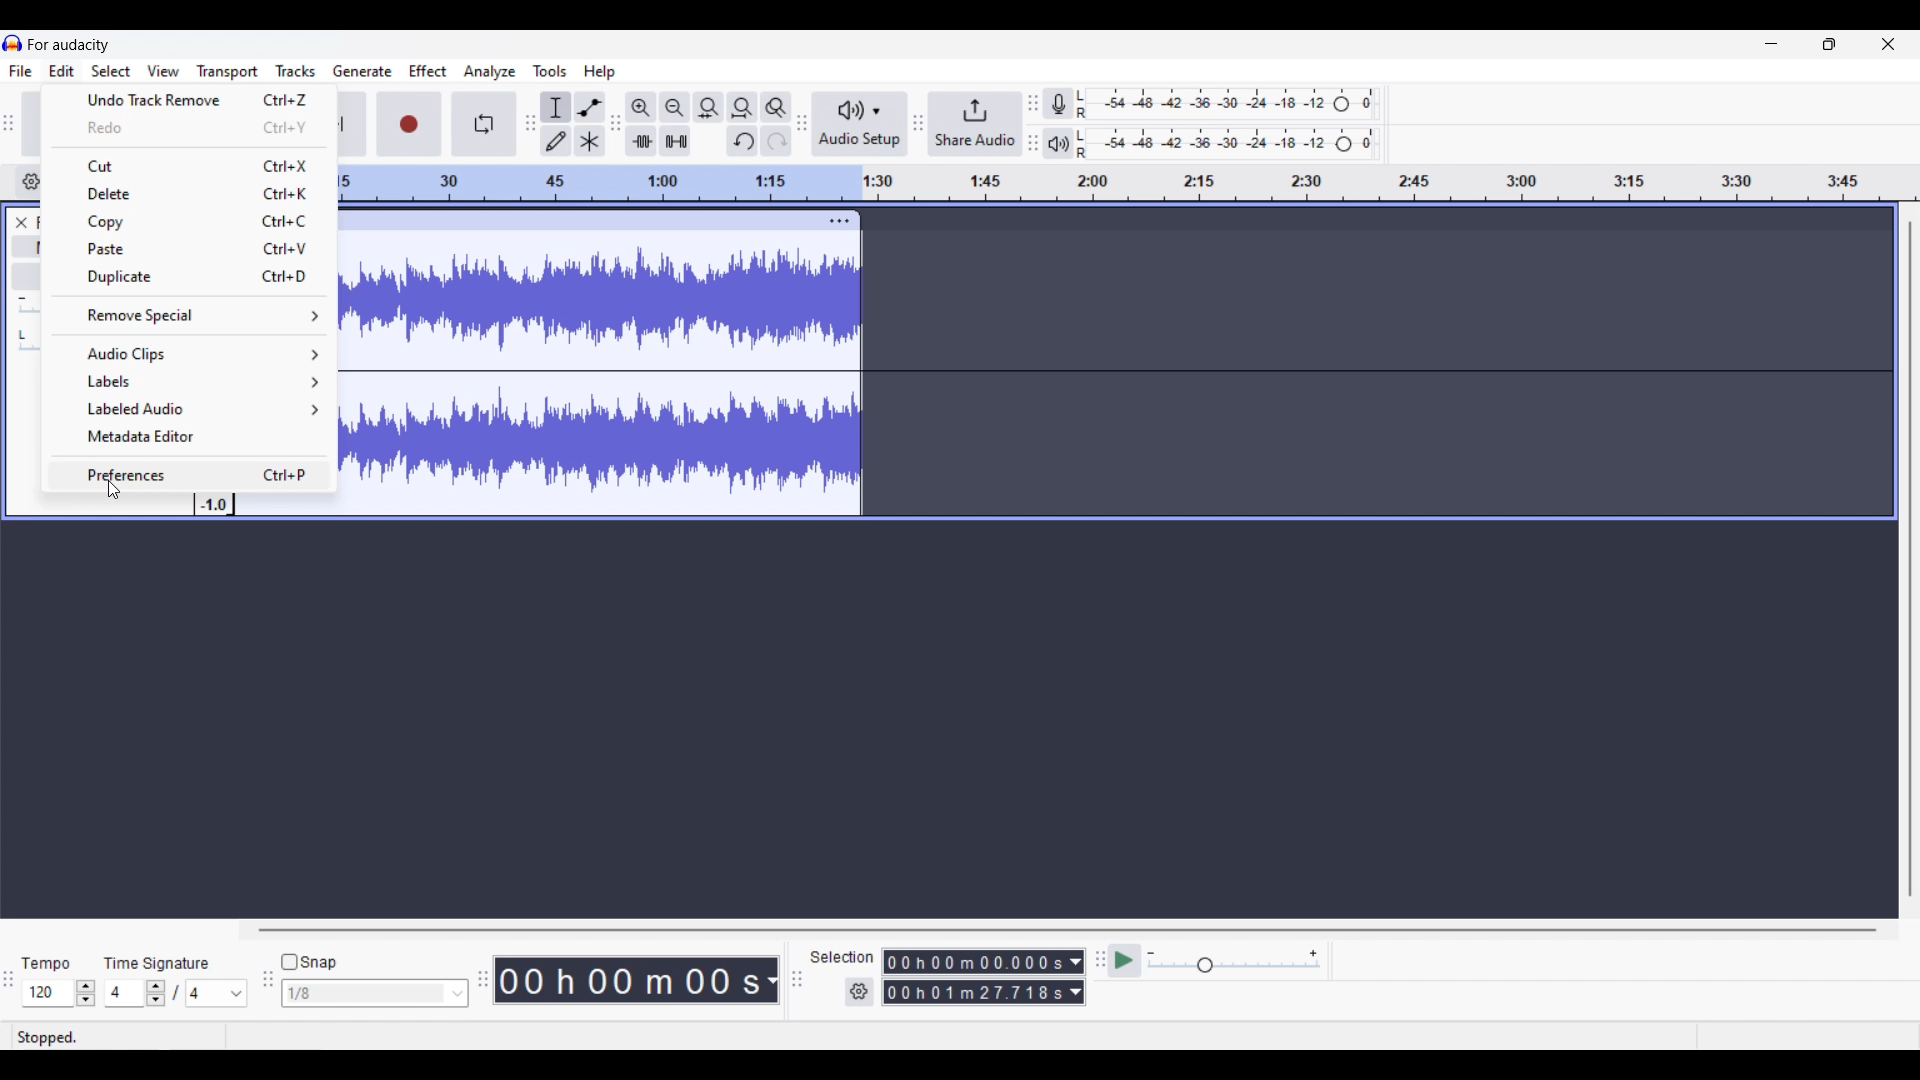 The image size is (1920, 1080). Describe the element at coordinates (156, 964) in the screenshot. I see `time signature` at that location.